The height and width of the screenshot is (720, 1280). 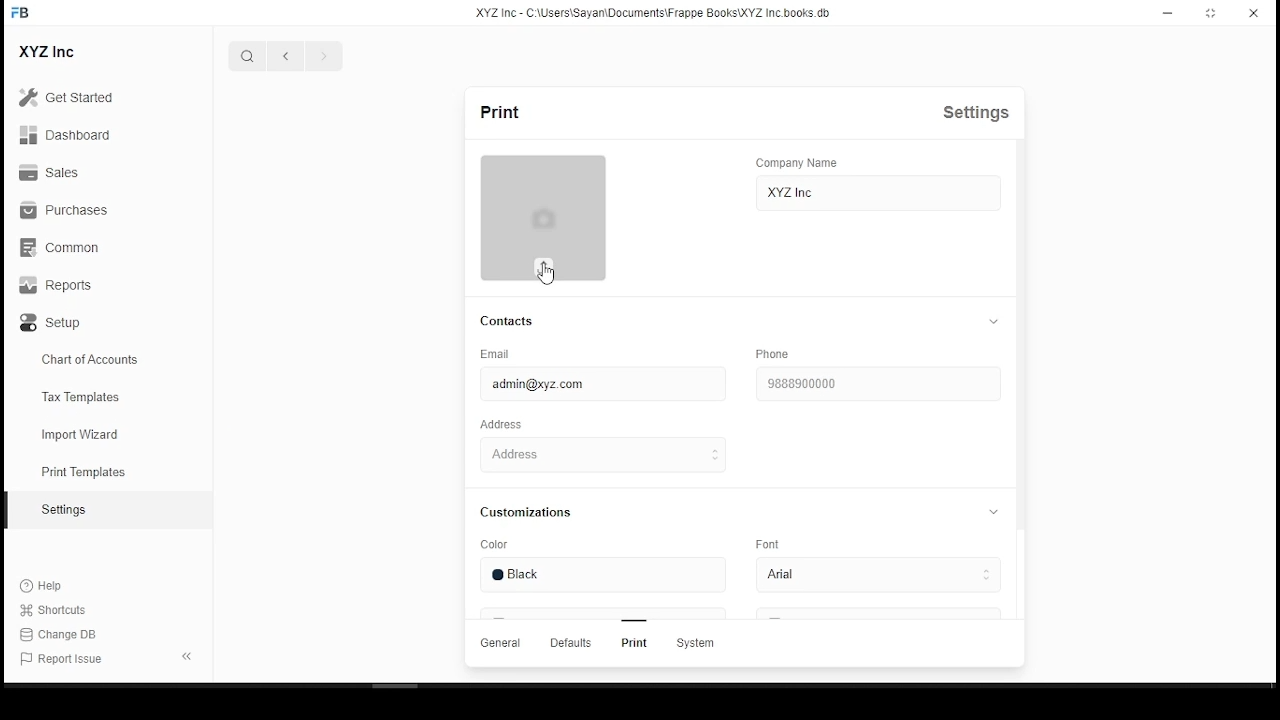 What do you see at coordinates (63, 208) in the screenshot?
I see `Purchases` at bounding box center [63, 208].